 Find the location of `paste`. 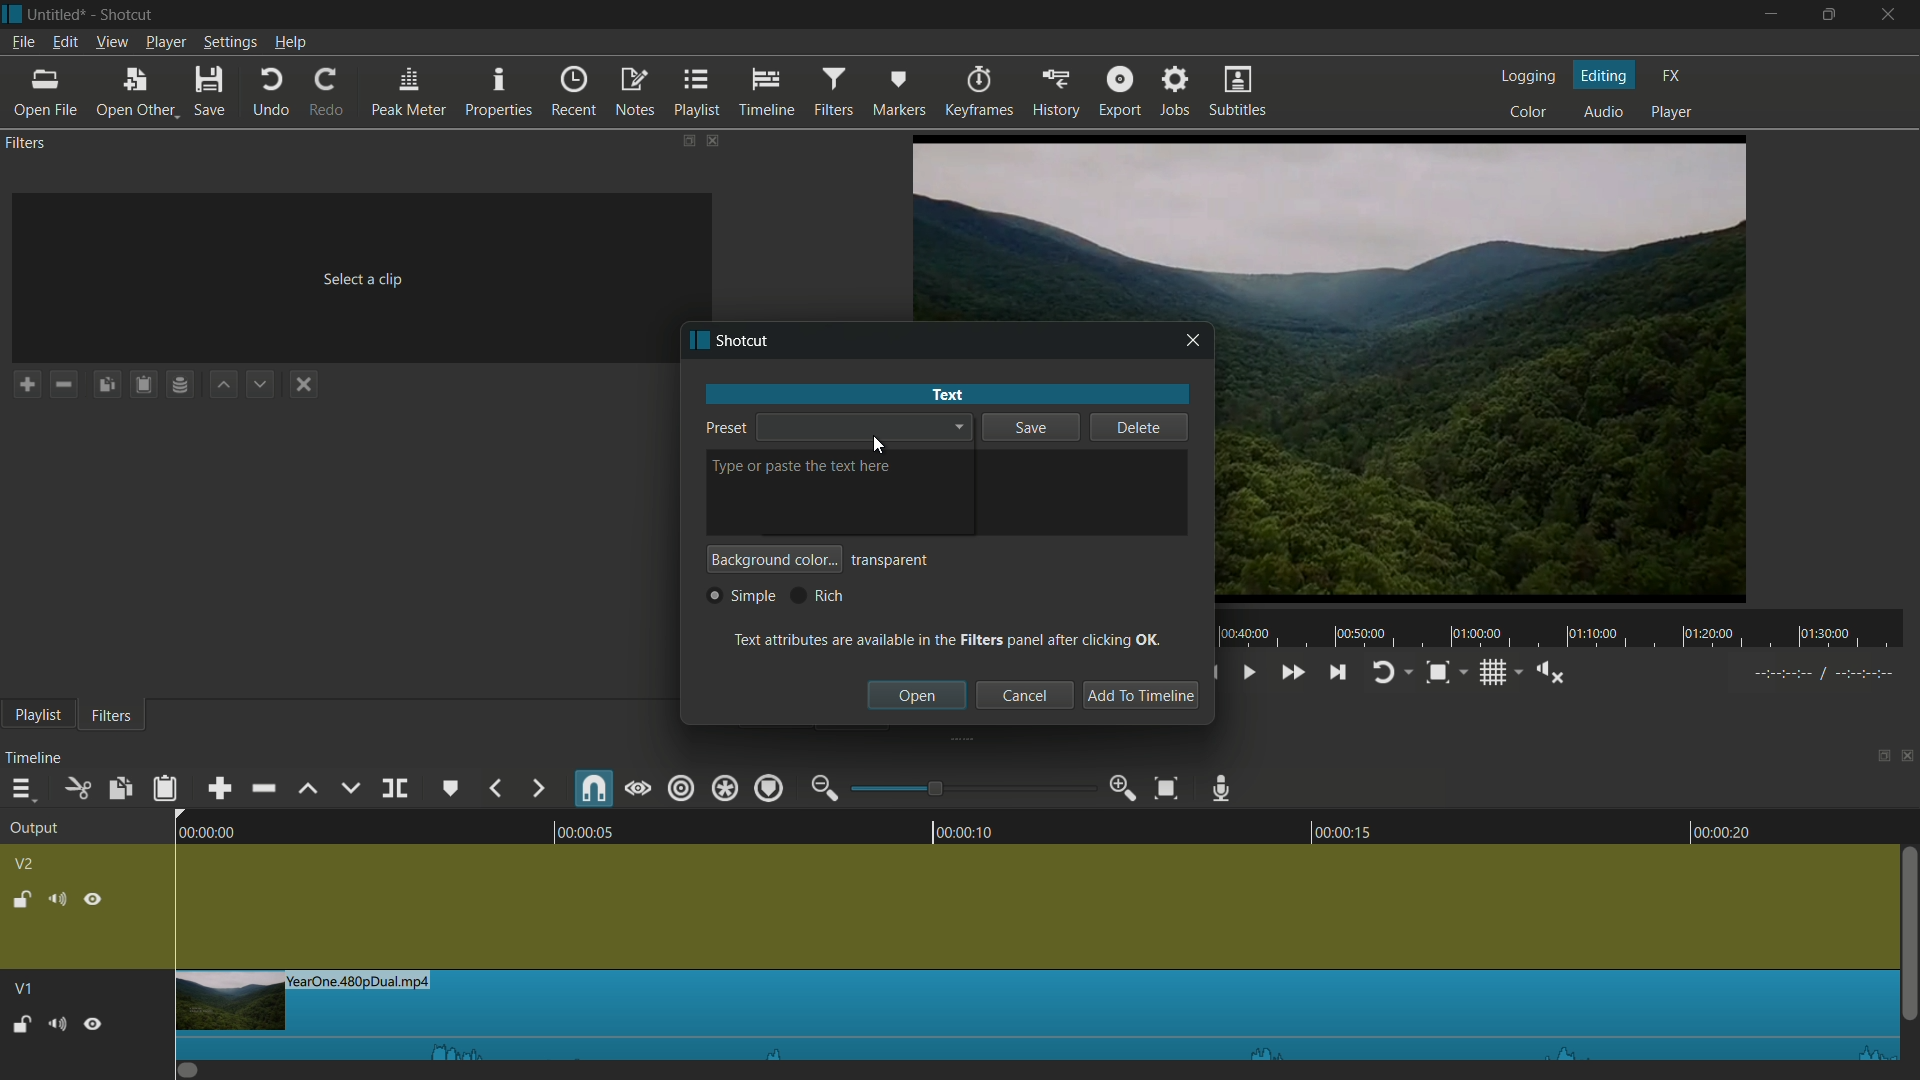

paste is located at coordinates (164, 787).